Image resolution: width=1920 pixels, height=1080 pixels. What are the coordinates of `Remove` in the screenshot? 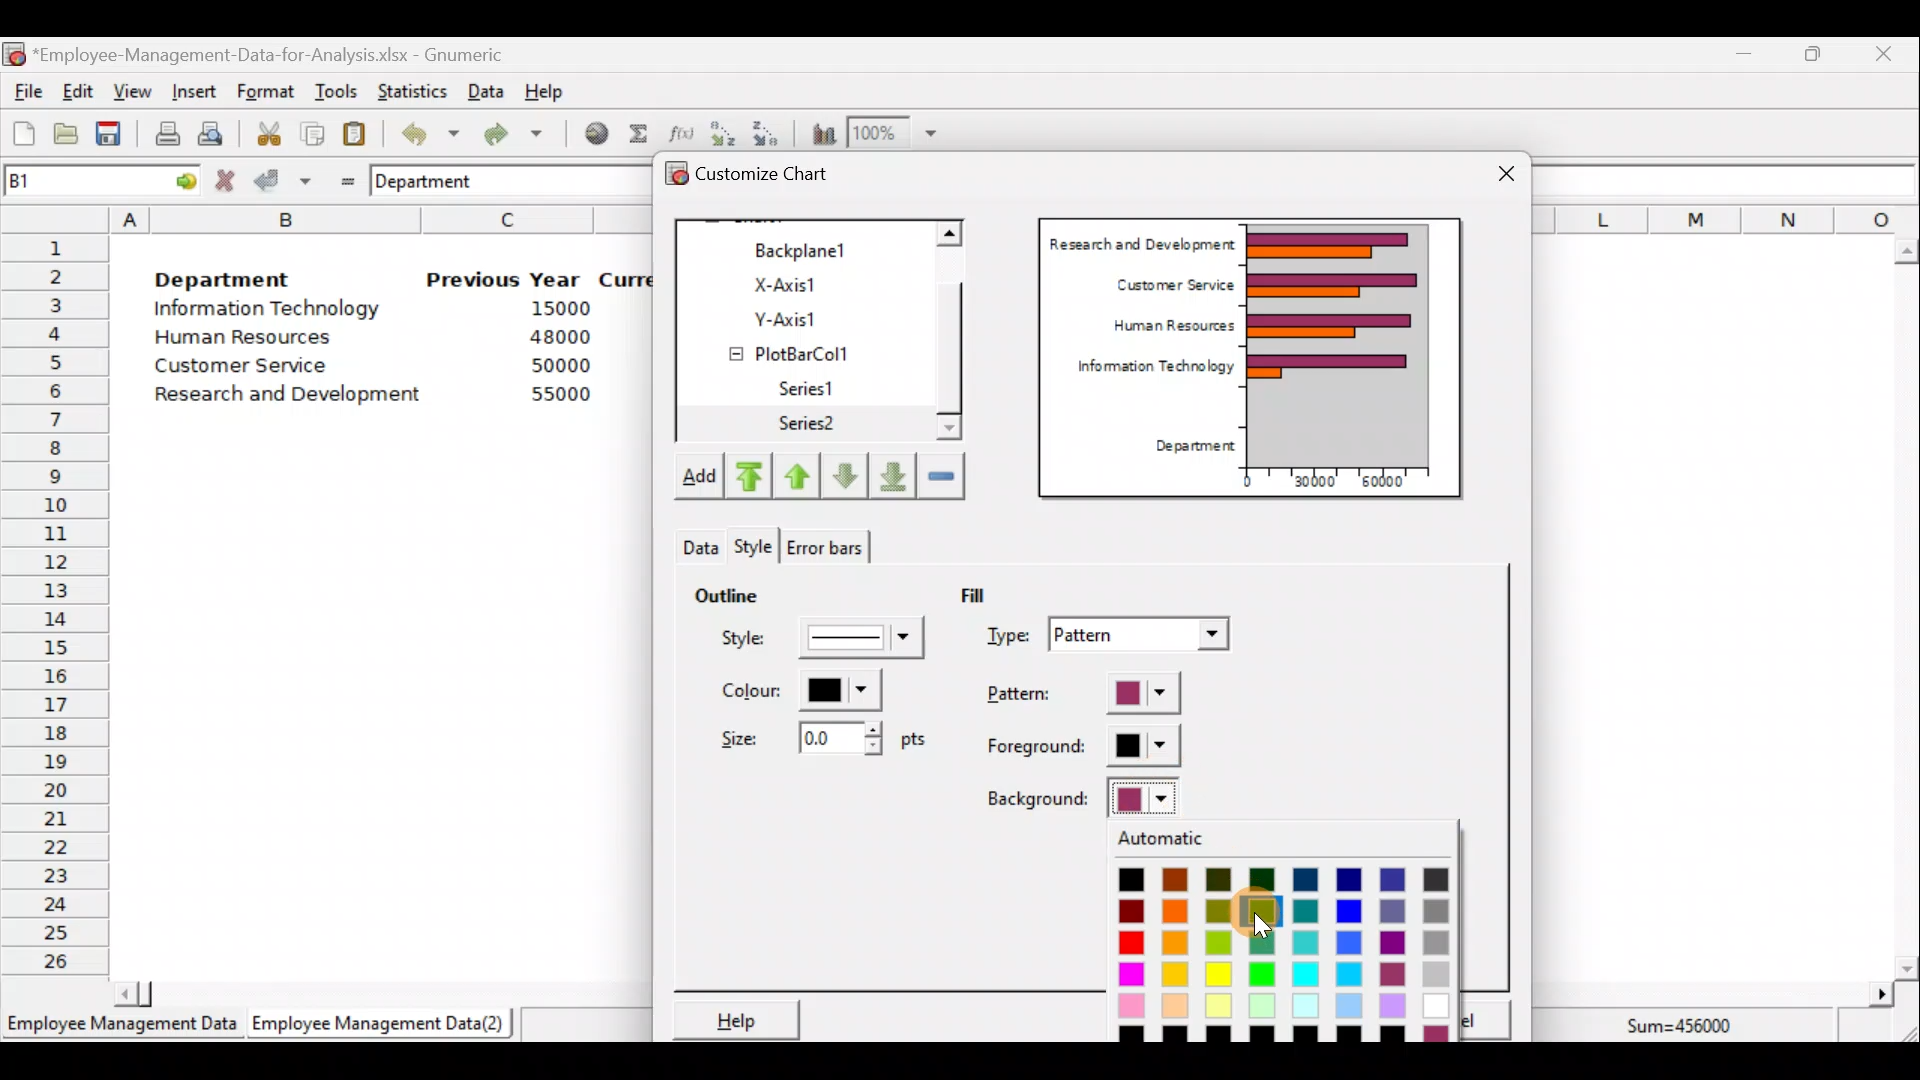 It's located at (941, 474).